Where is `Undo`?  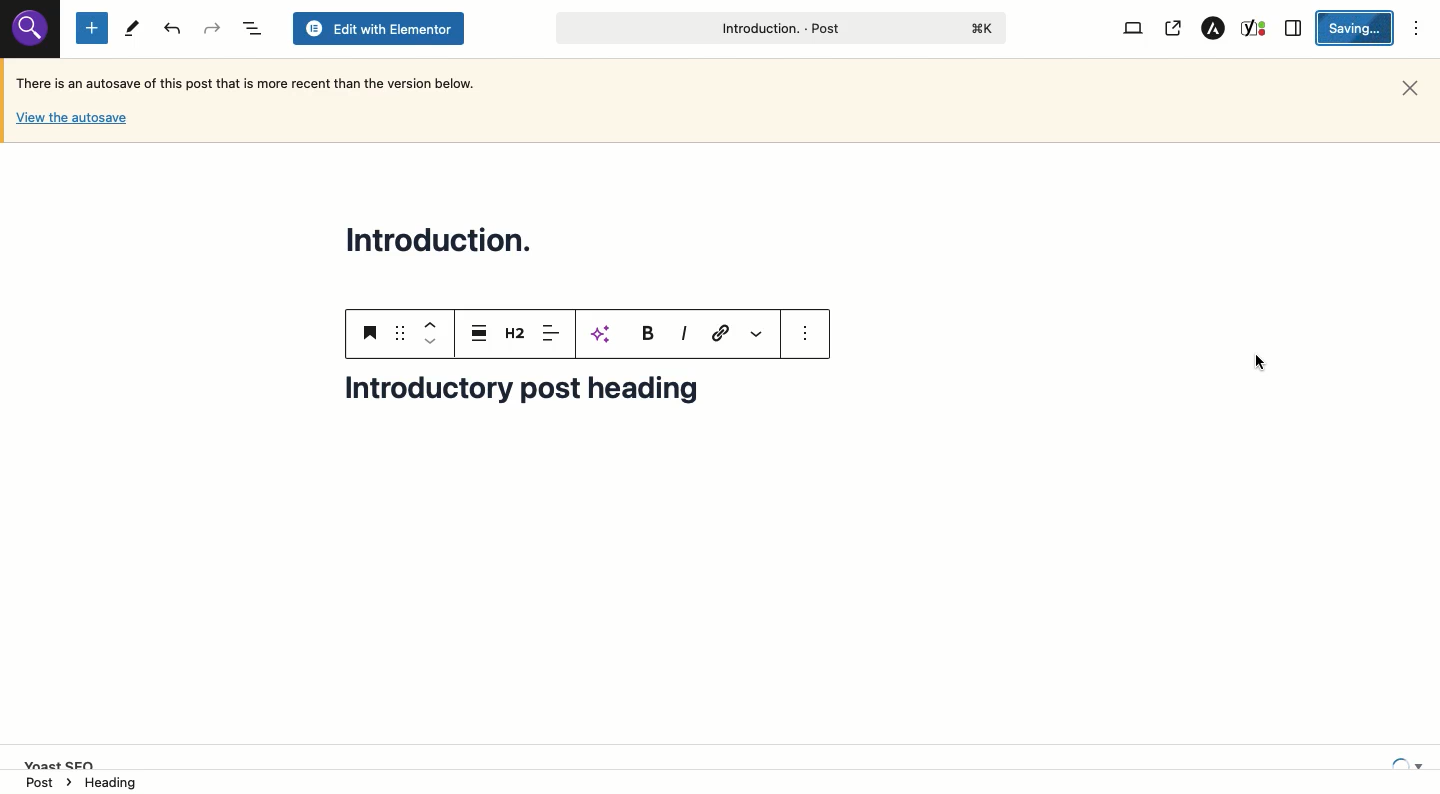 Undo is located at coordinates (211, 28).